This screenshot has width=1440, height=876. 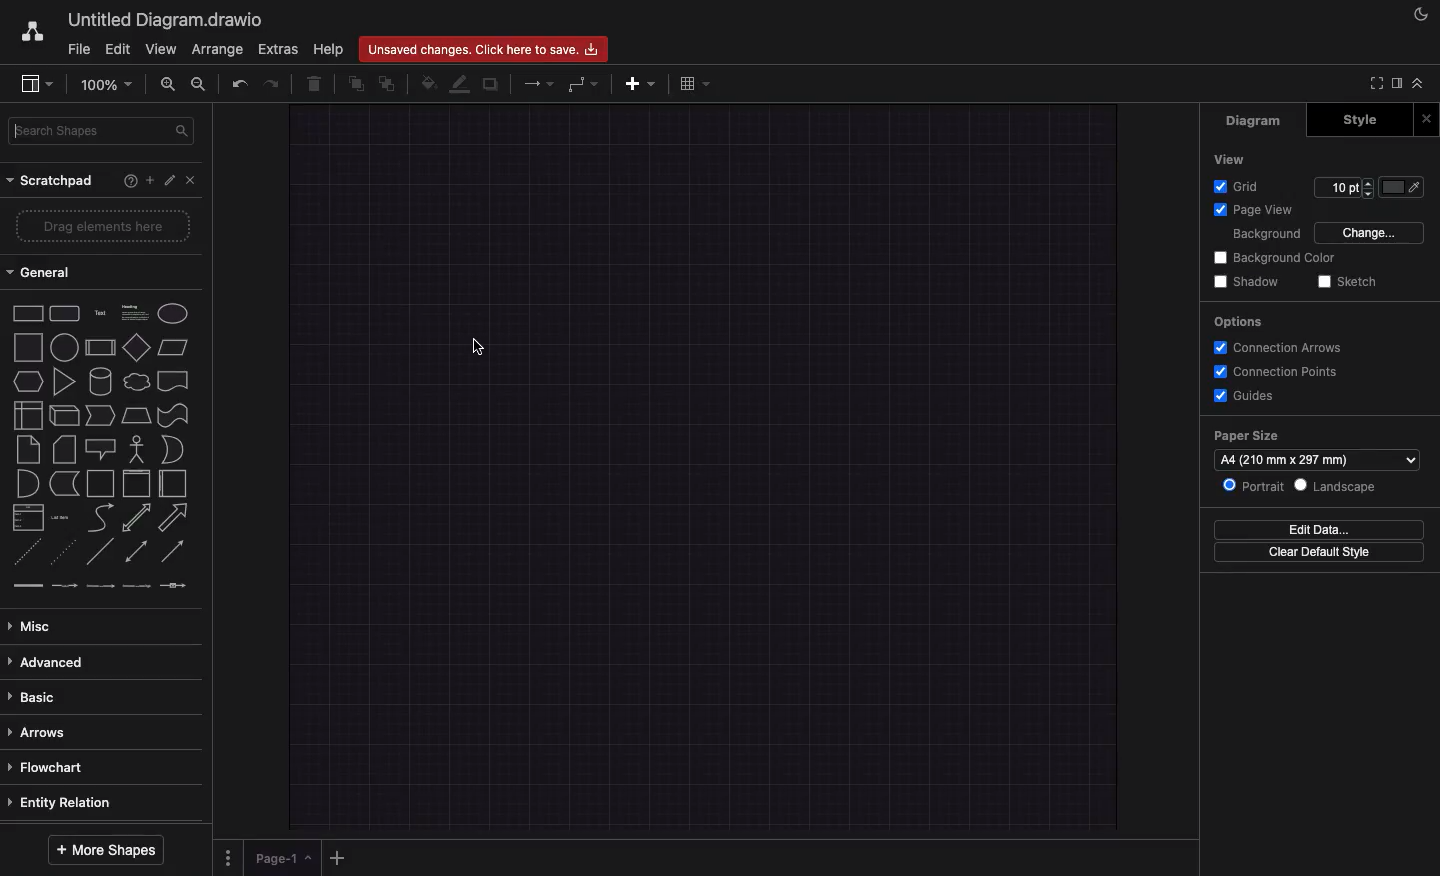 What do you see at coordinates (199, 86) in the screenshot?
I see `Zoom out` at bounding box center [199, 86].